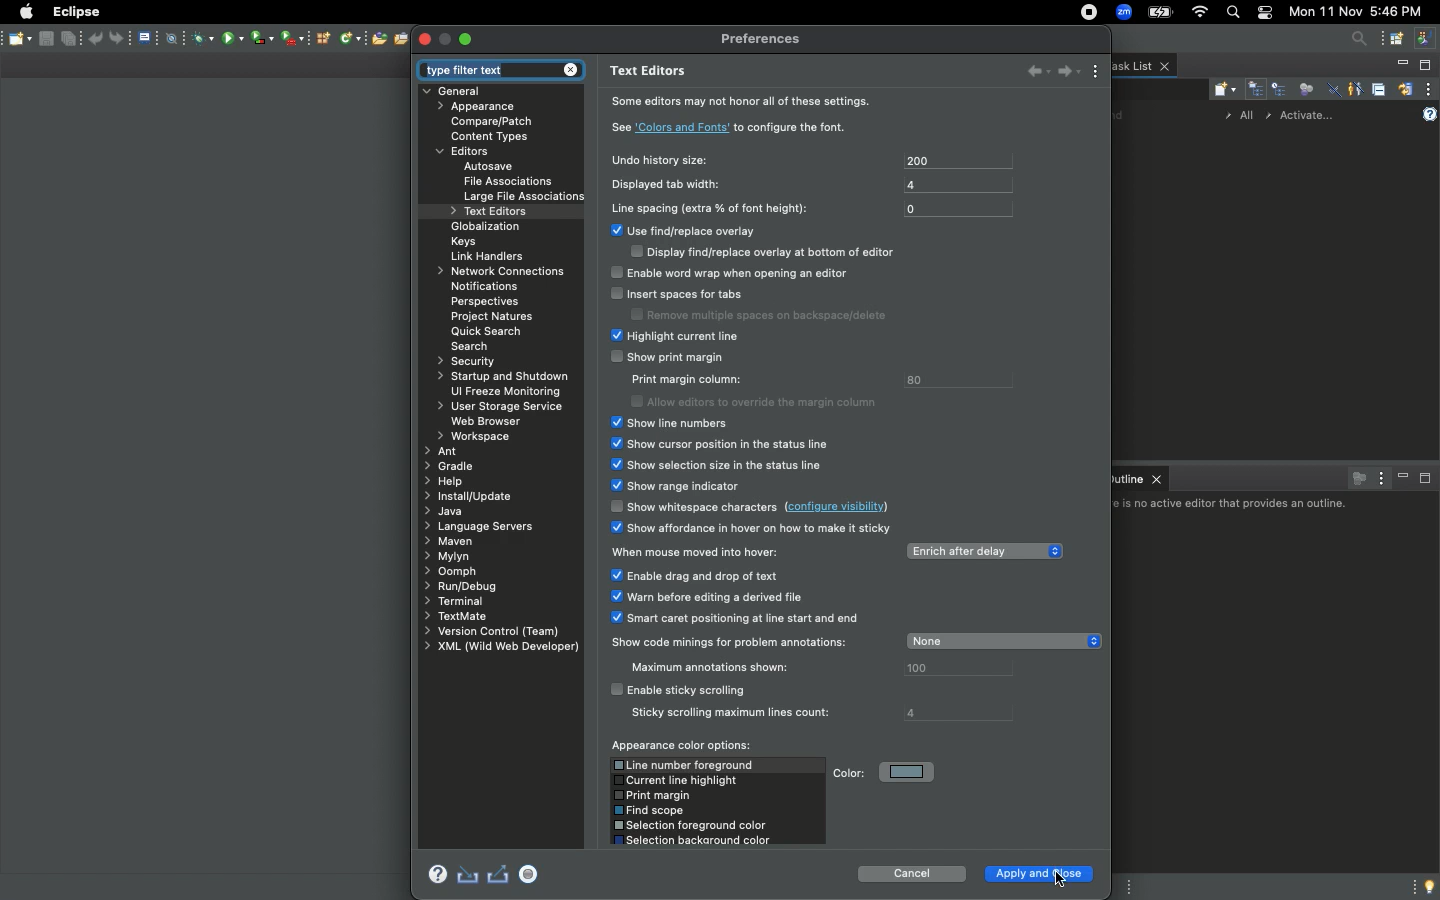 This screenshot has height=900, width=1440. Describe the element at coordinates (491, 318) in the screenshot. I see `Project natures` at that location.